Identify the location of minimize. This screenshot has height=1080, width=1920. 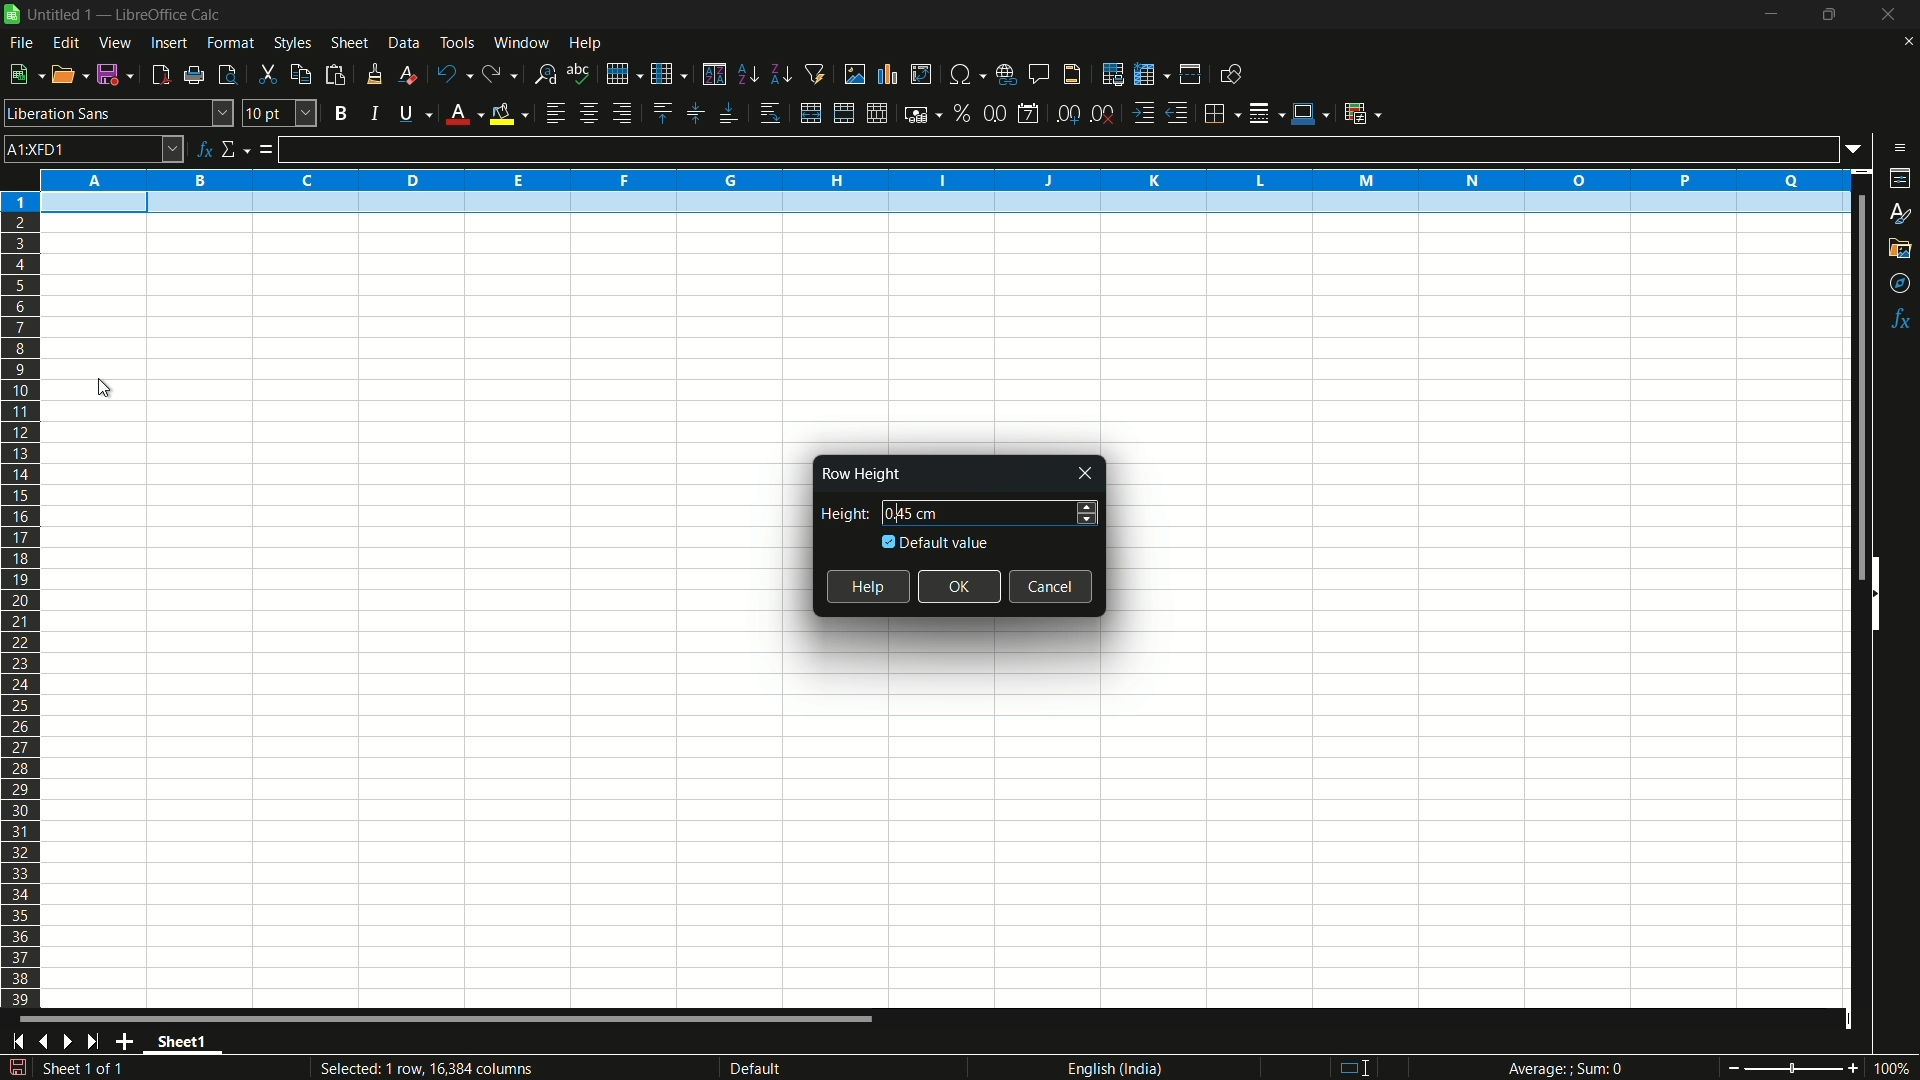
(1771, 15).